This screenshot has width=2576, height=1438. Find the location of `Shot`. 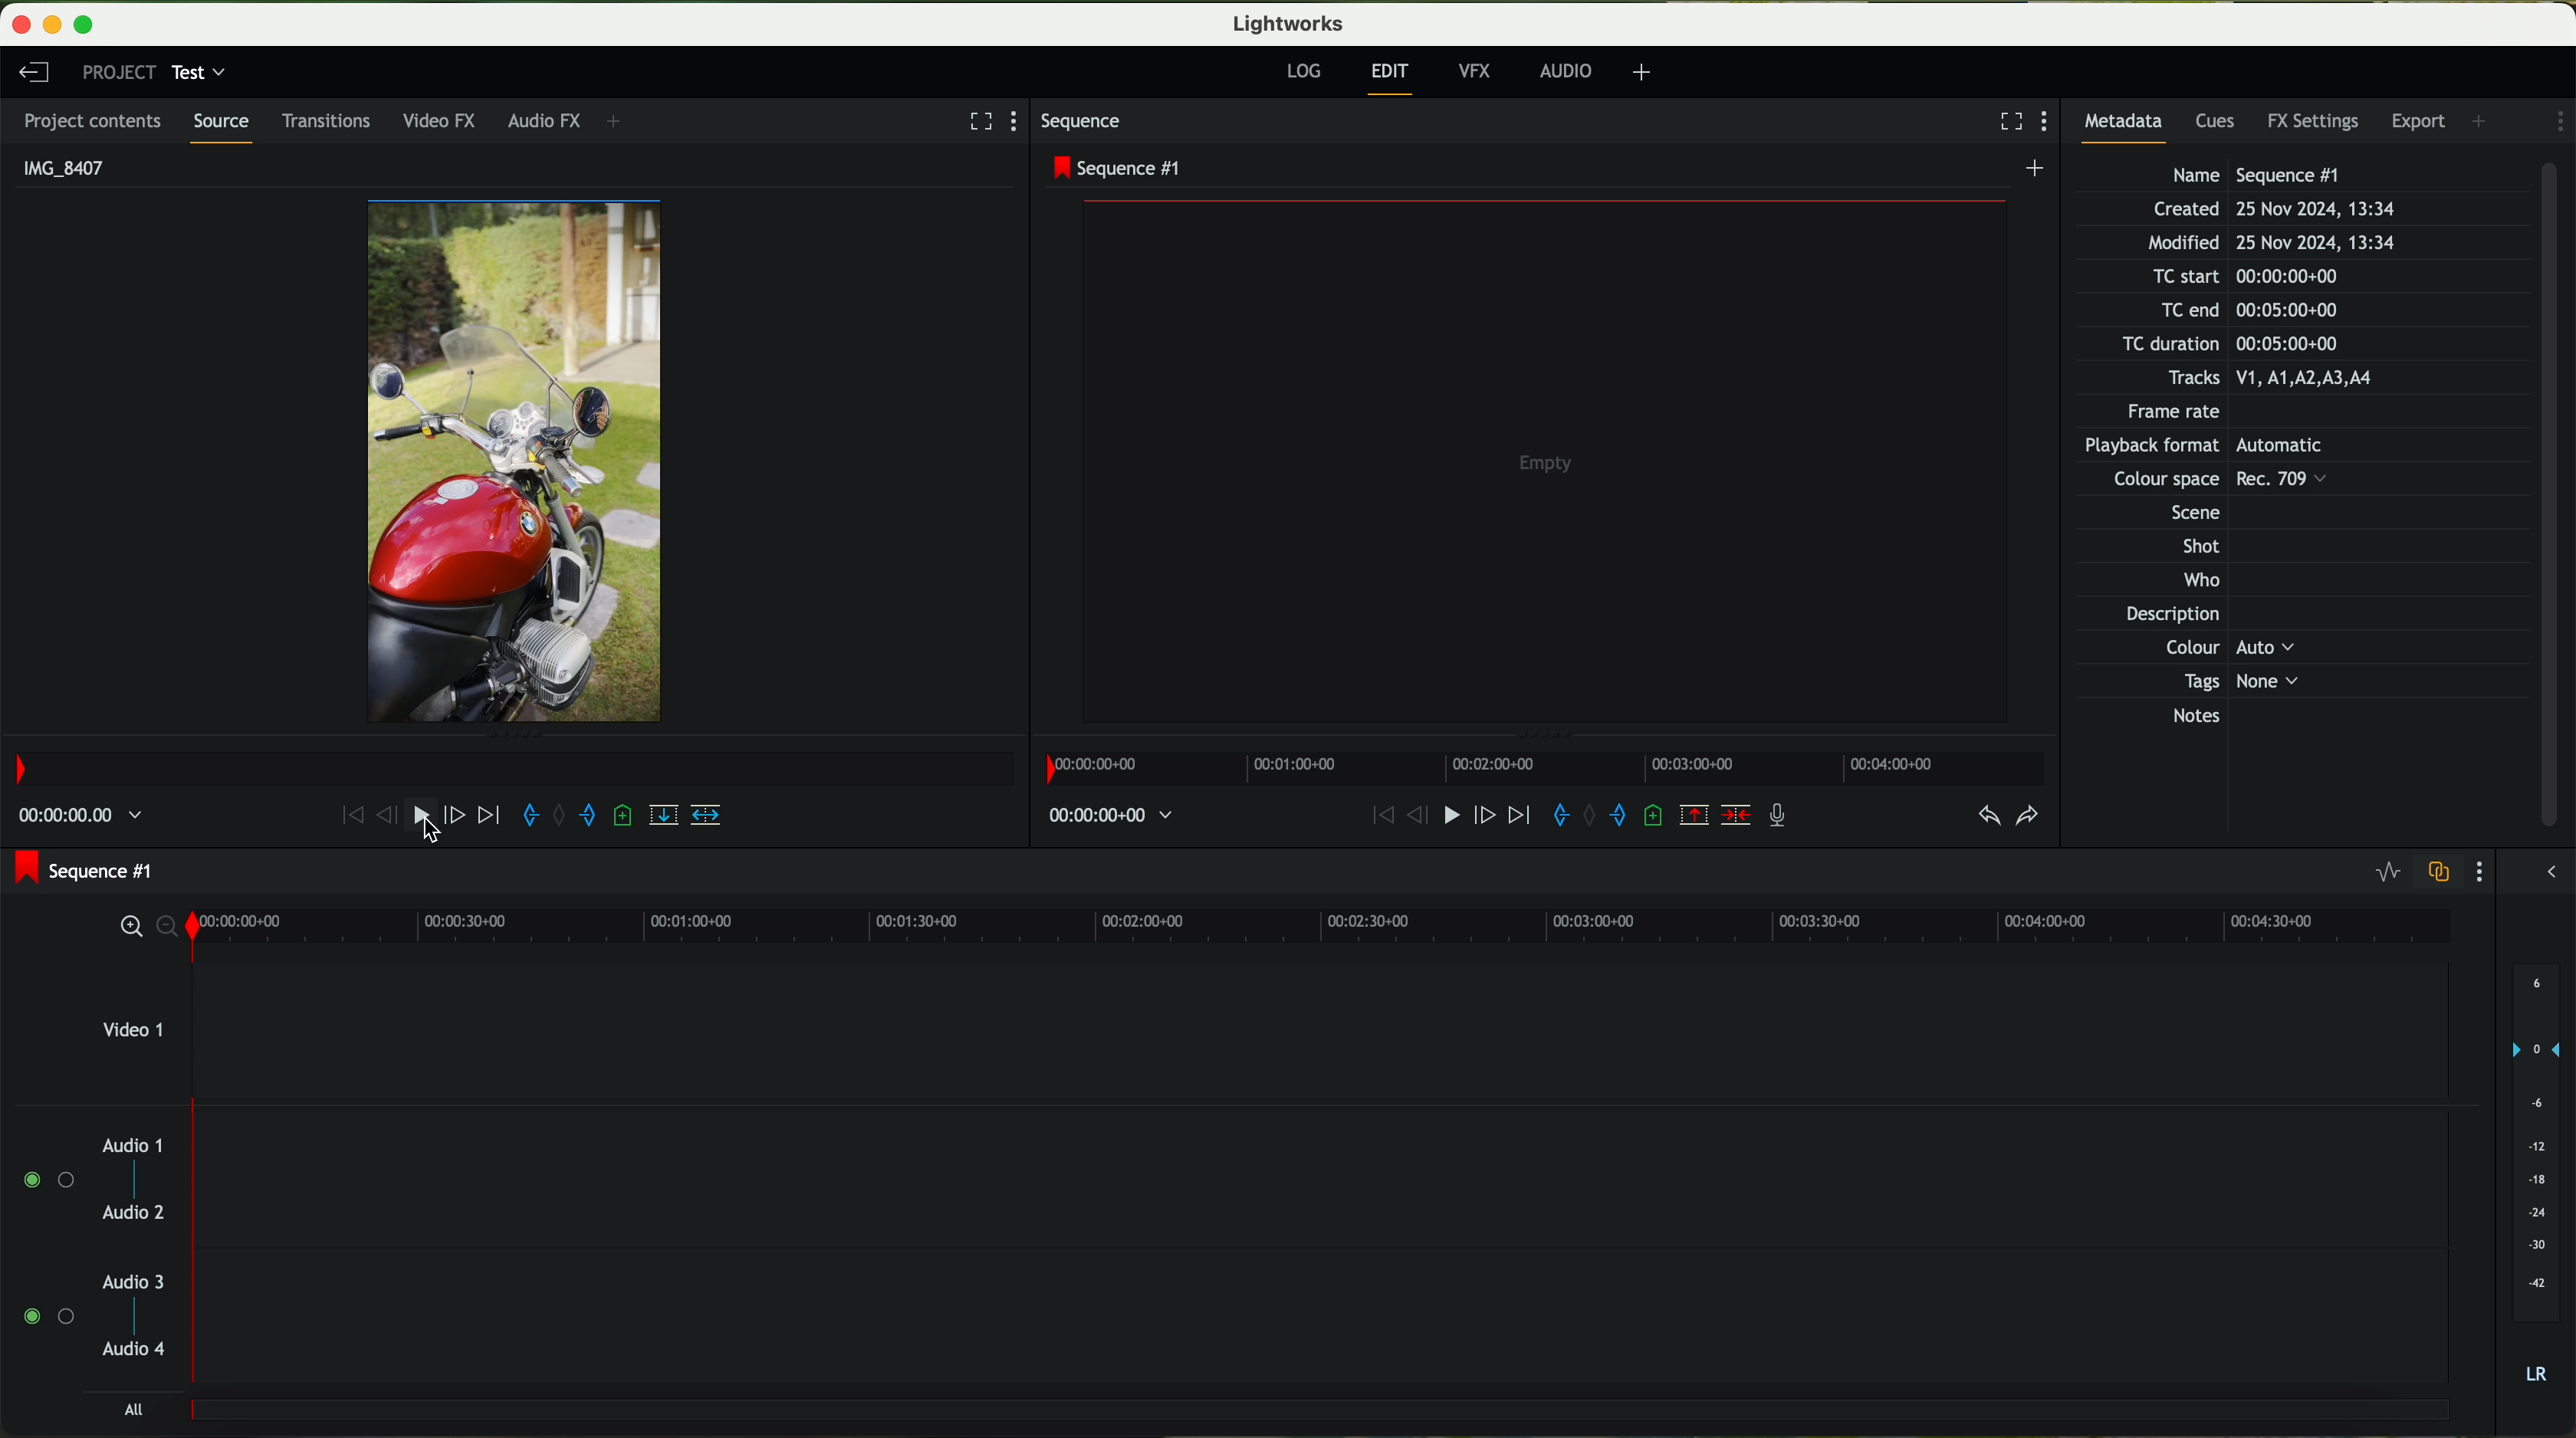

Shot is located at coordinates (2198, 546).